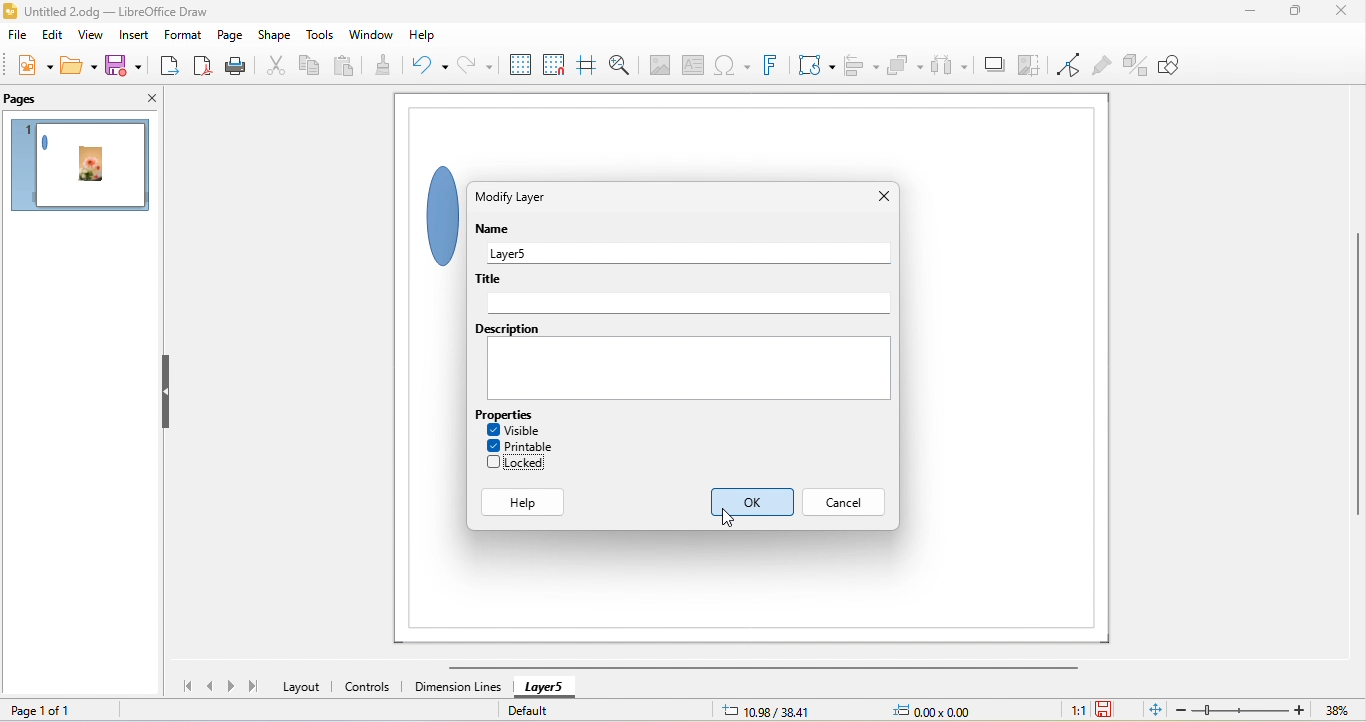  Describe the element at coordinates (1136, 65) in the screenshot. I see `toggle extruision` at that location.